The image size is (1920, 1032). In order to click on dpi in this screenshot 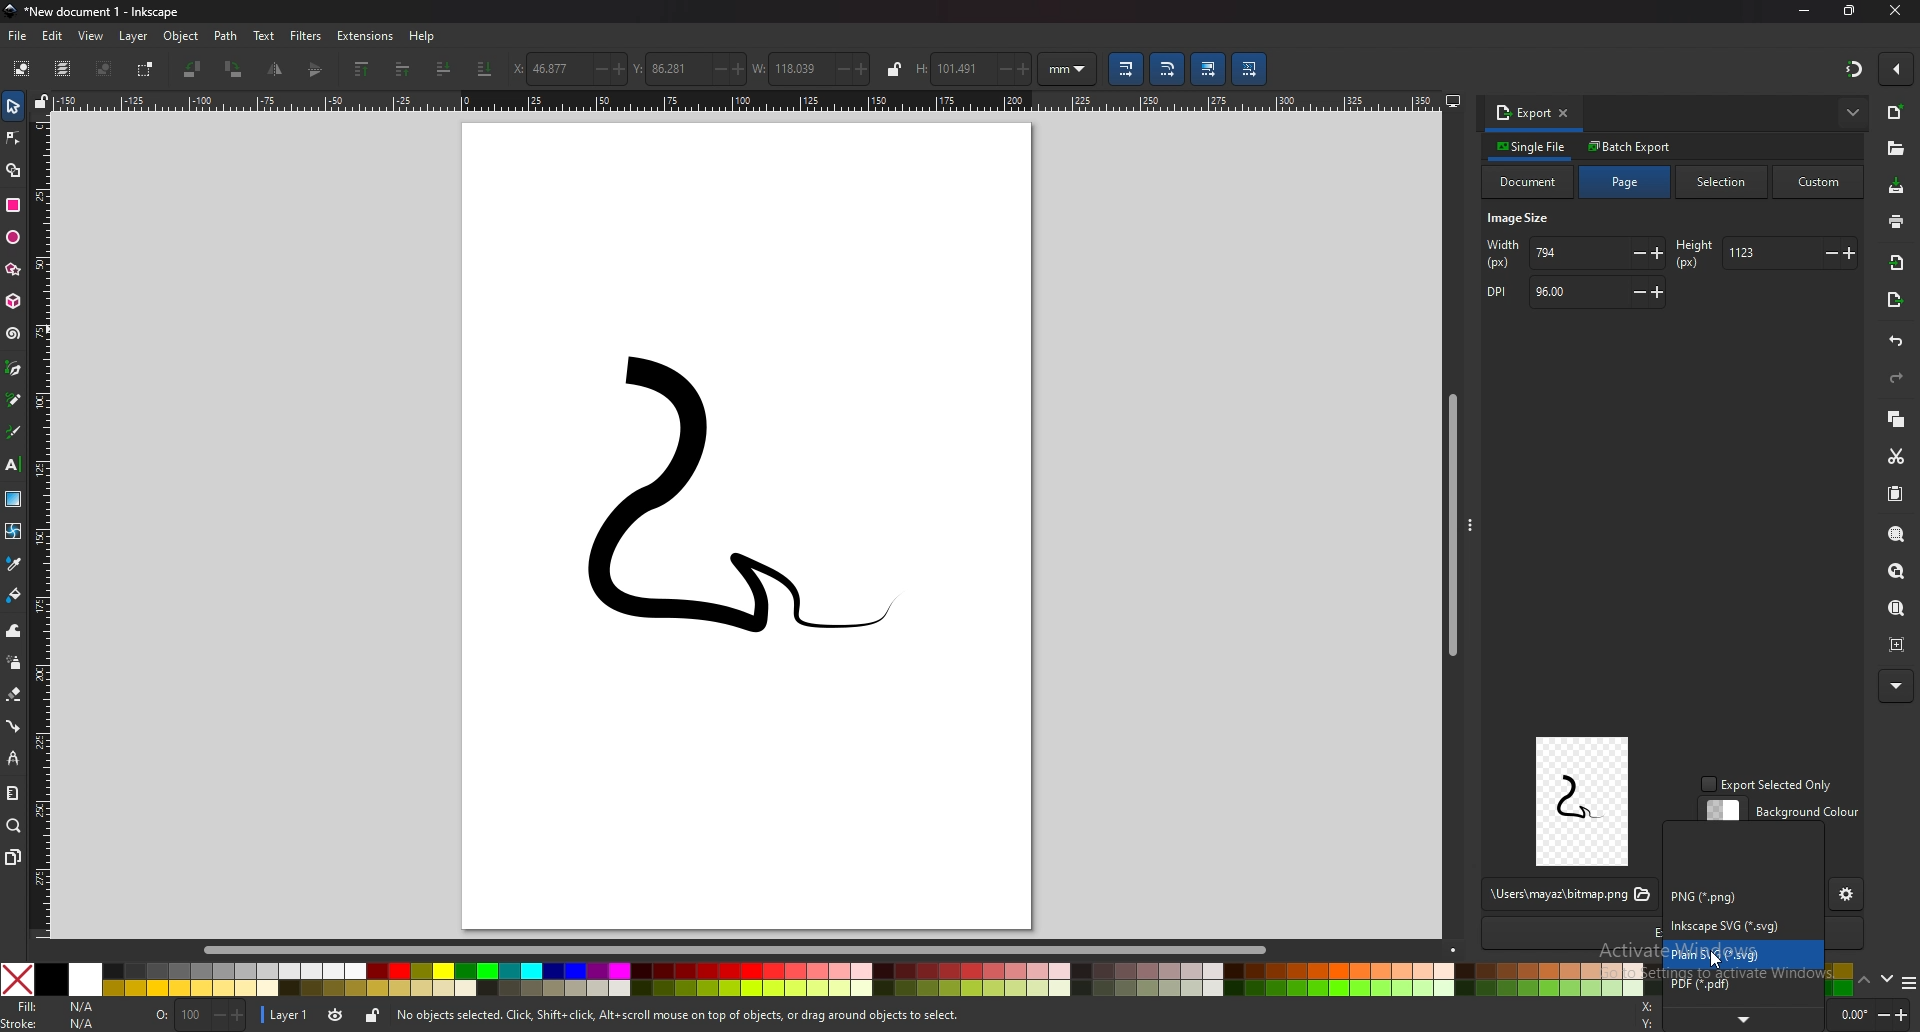, I will do `click(1573, 293)`.